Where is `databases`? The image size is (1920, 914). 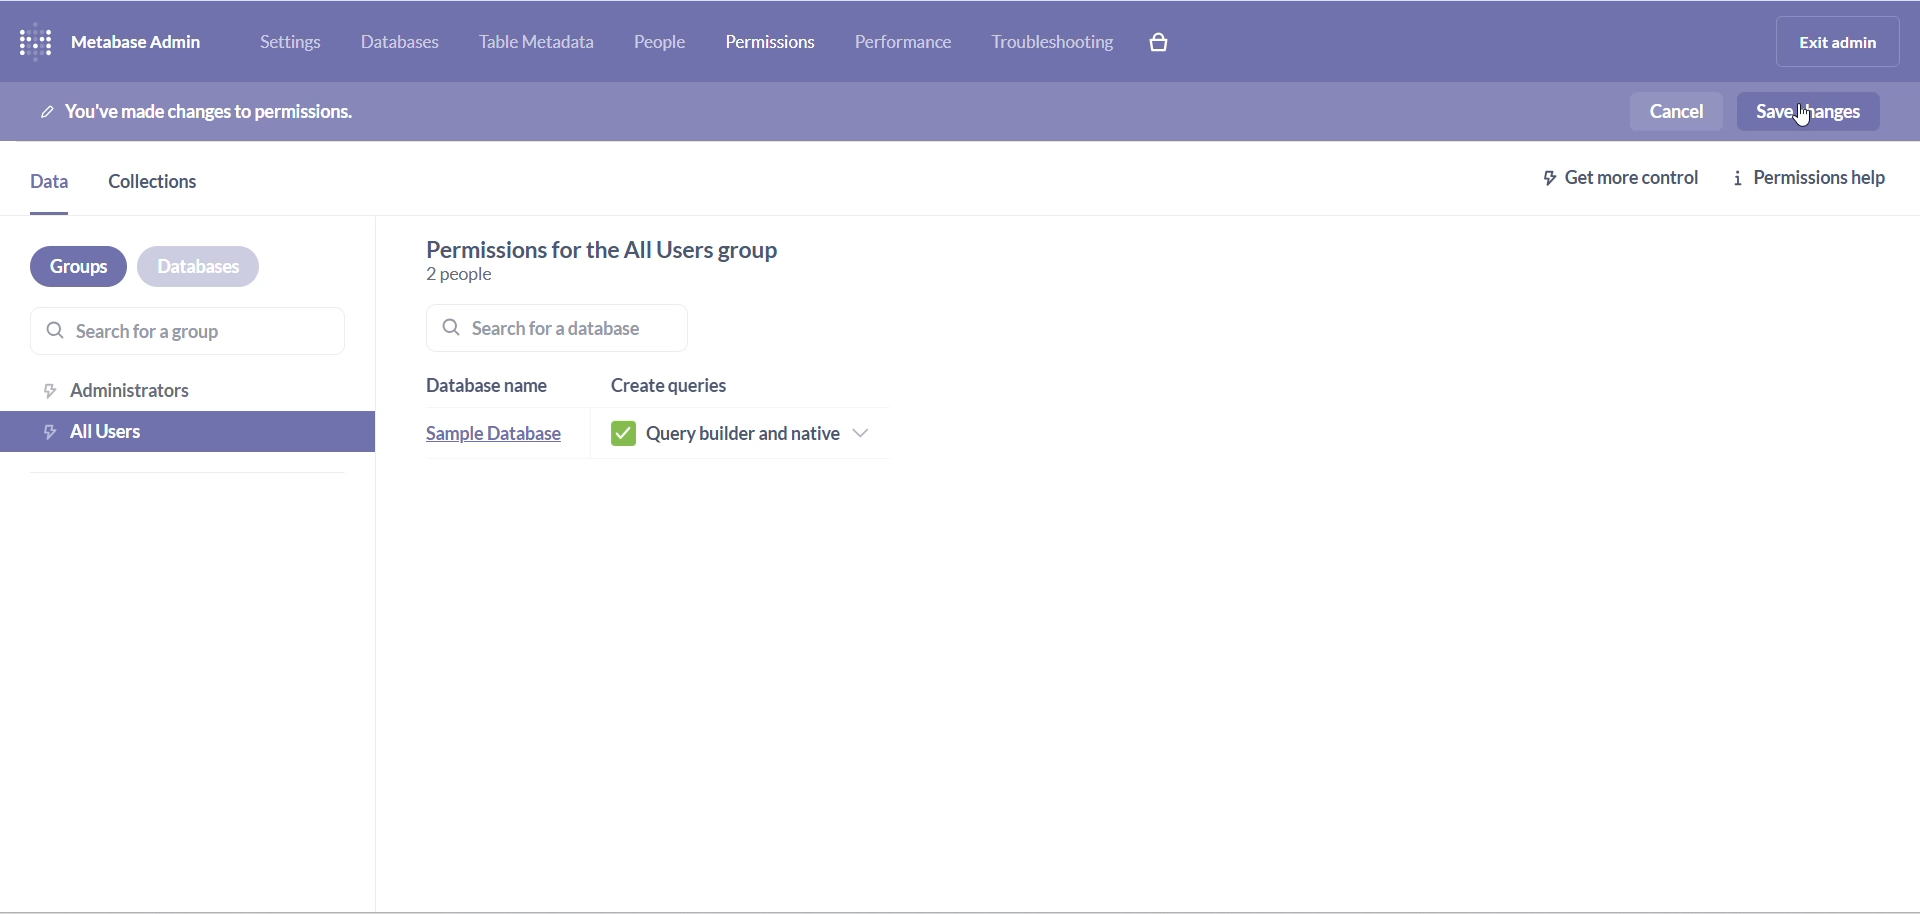 databases is located at coordinates (200, 265).